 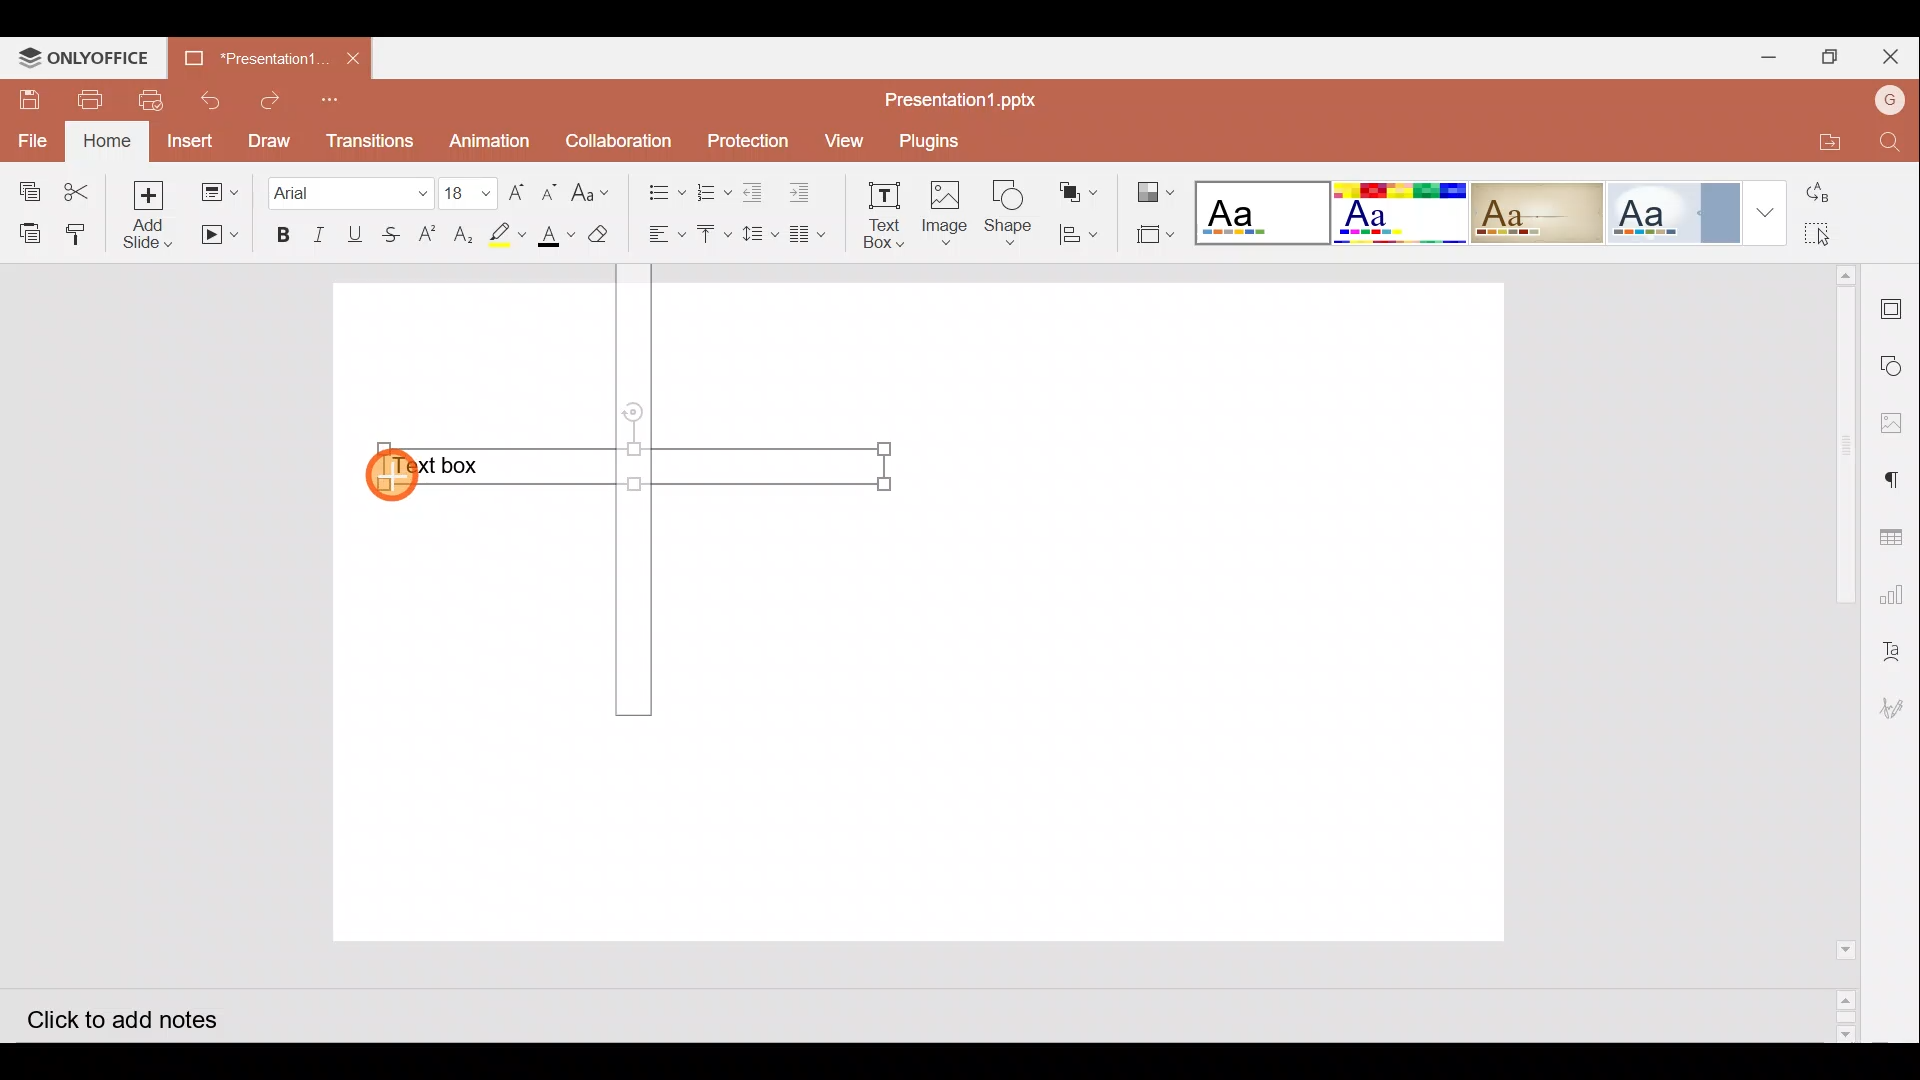 I want to click on Insert, so click(x=190, y=141).